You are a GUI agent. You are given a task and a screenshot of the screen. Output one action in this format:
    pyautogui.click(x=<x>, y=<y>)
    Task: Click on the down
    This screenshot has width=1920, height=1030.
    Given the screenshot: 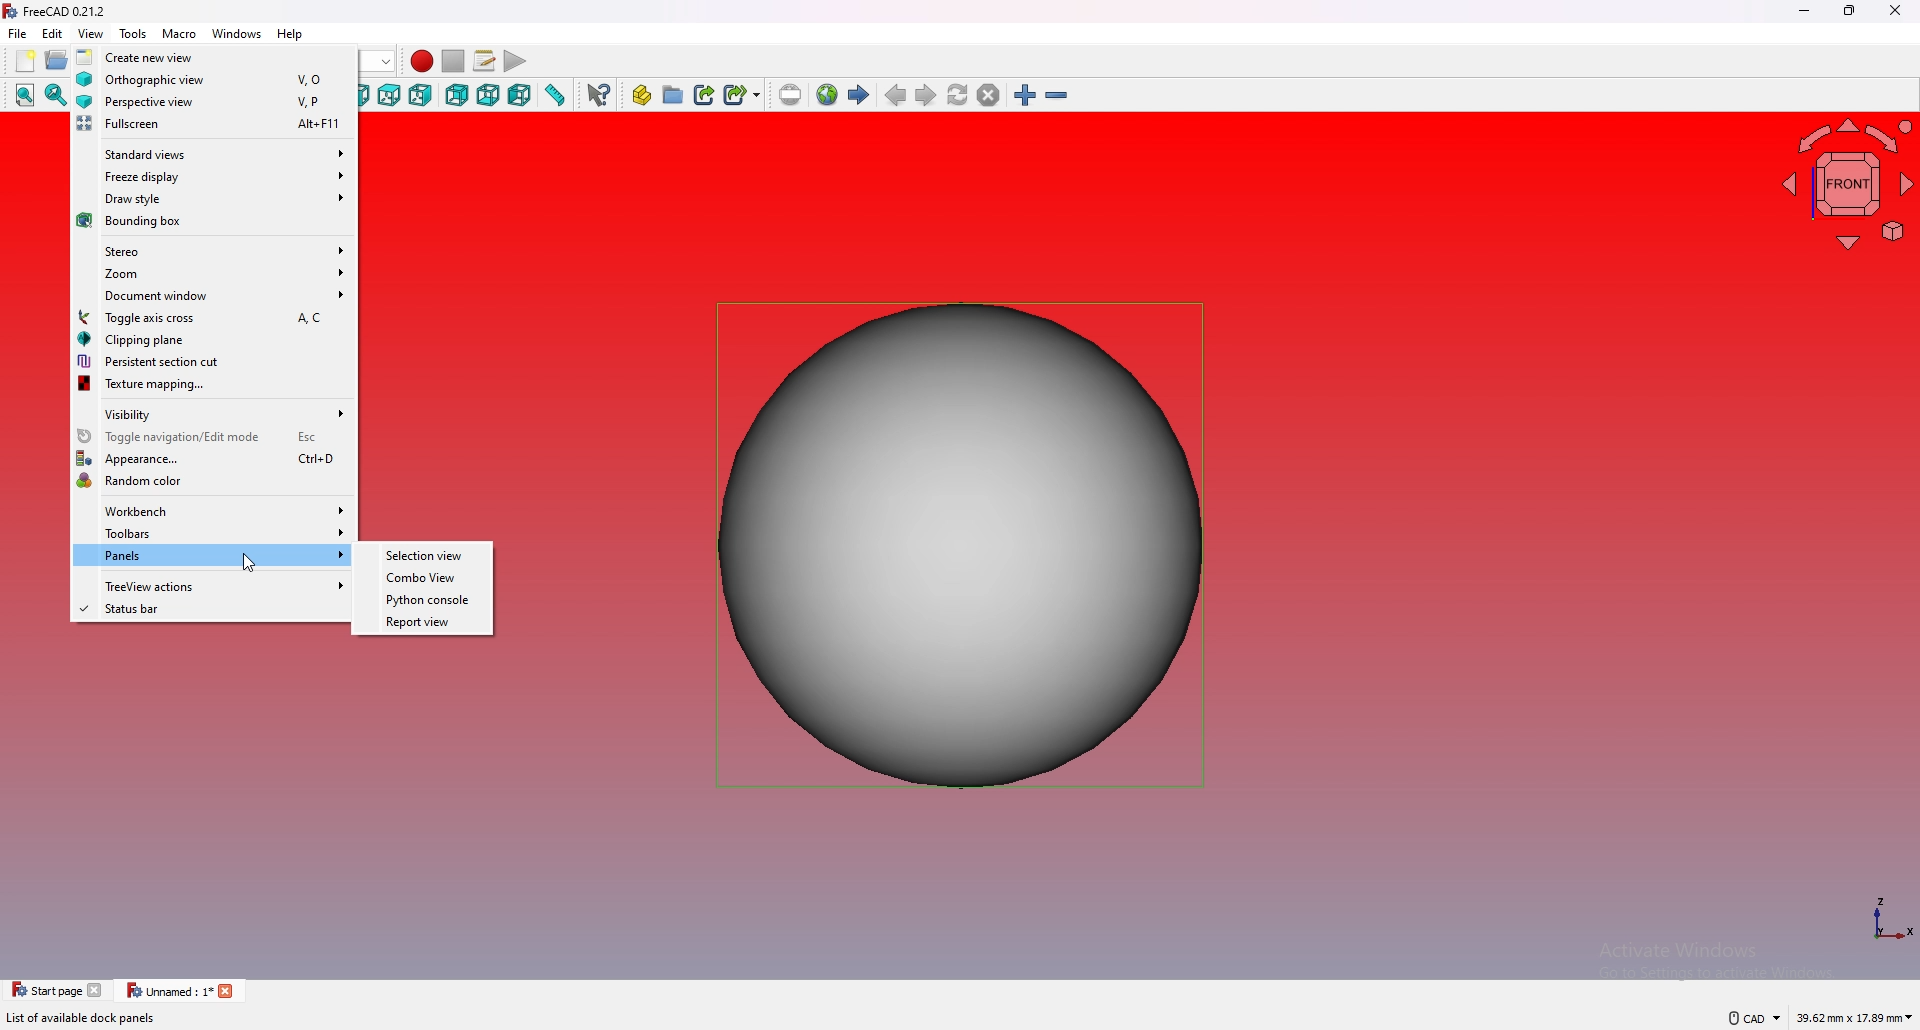 What is the action you would take?
    pyautogui.click(x=383, y=62)
    